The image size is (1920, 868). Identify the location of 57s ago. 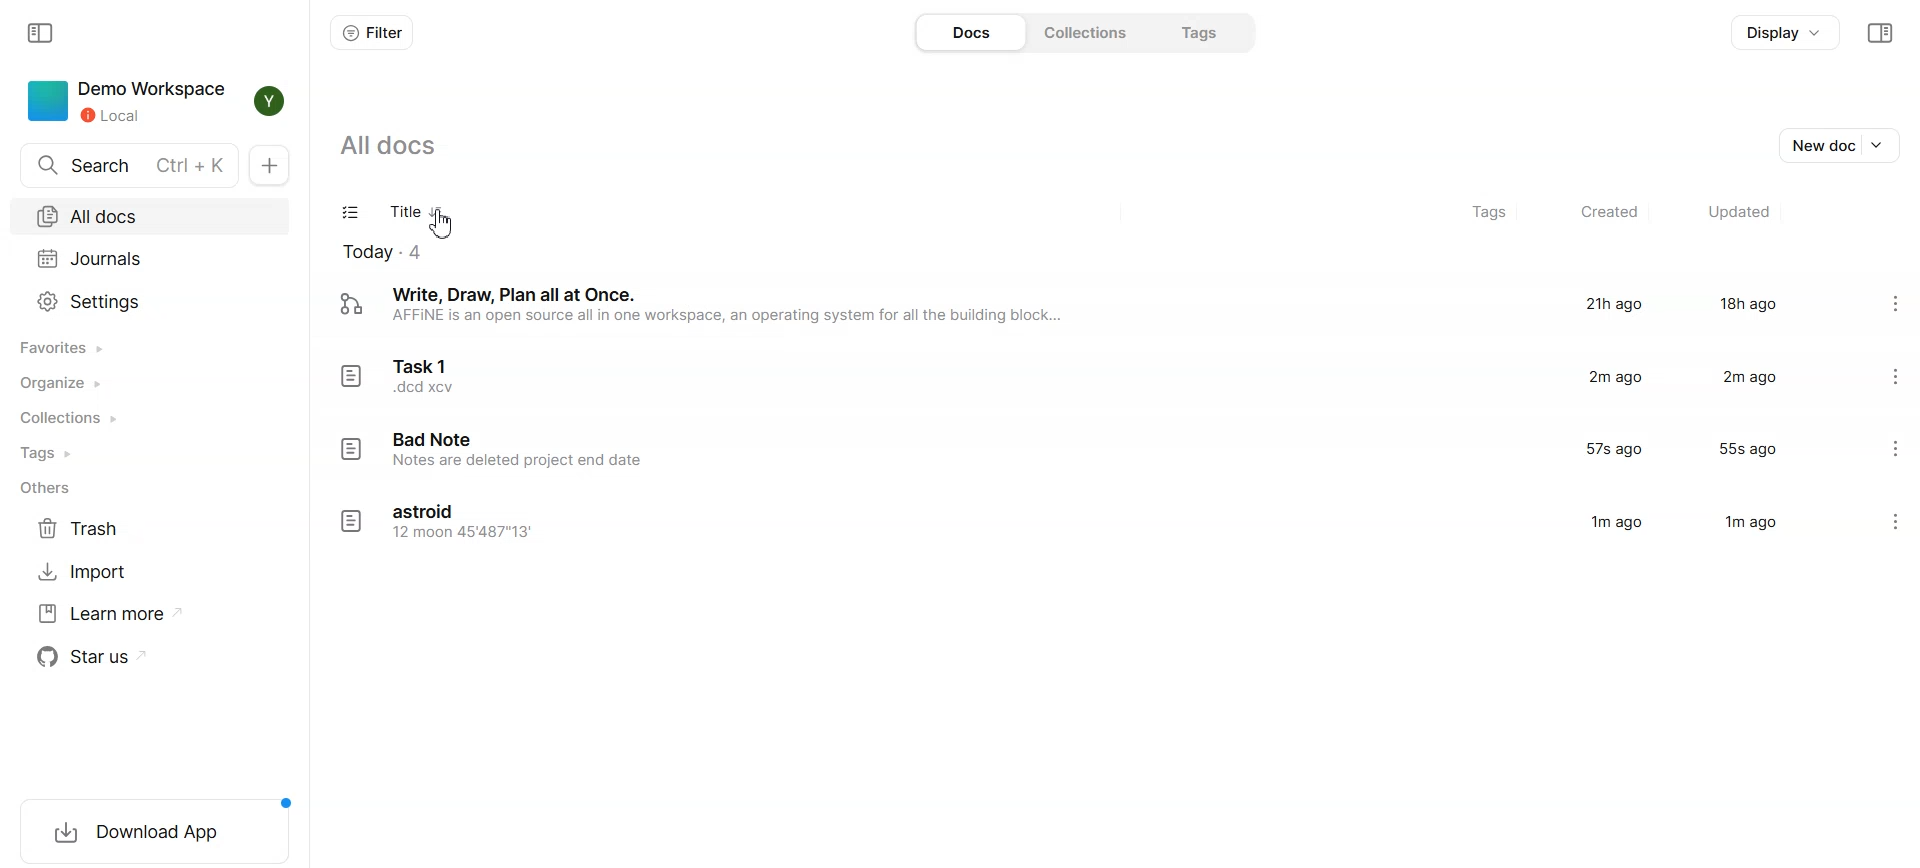
(1615, 448).